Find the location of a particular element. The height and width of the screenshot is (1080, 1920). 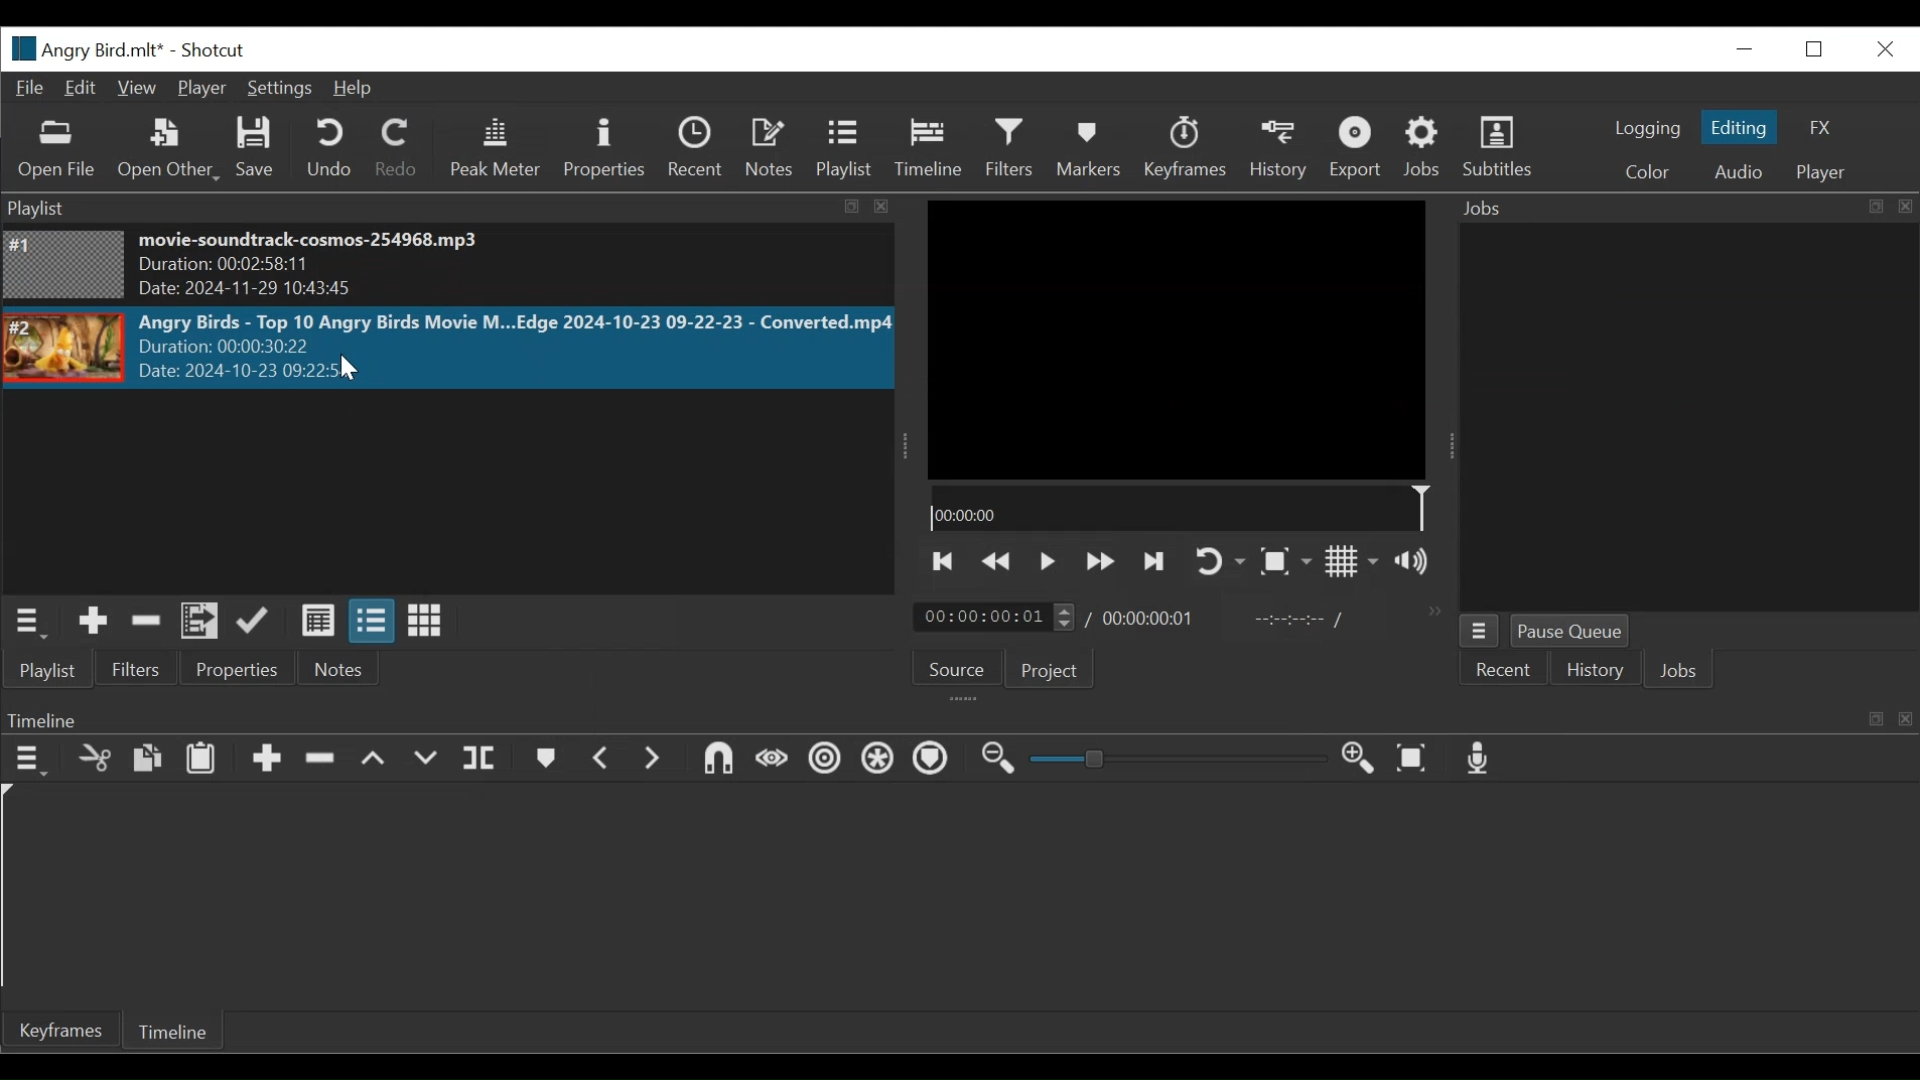

File Name is located at coordinates (86, 48).